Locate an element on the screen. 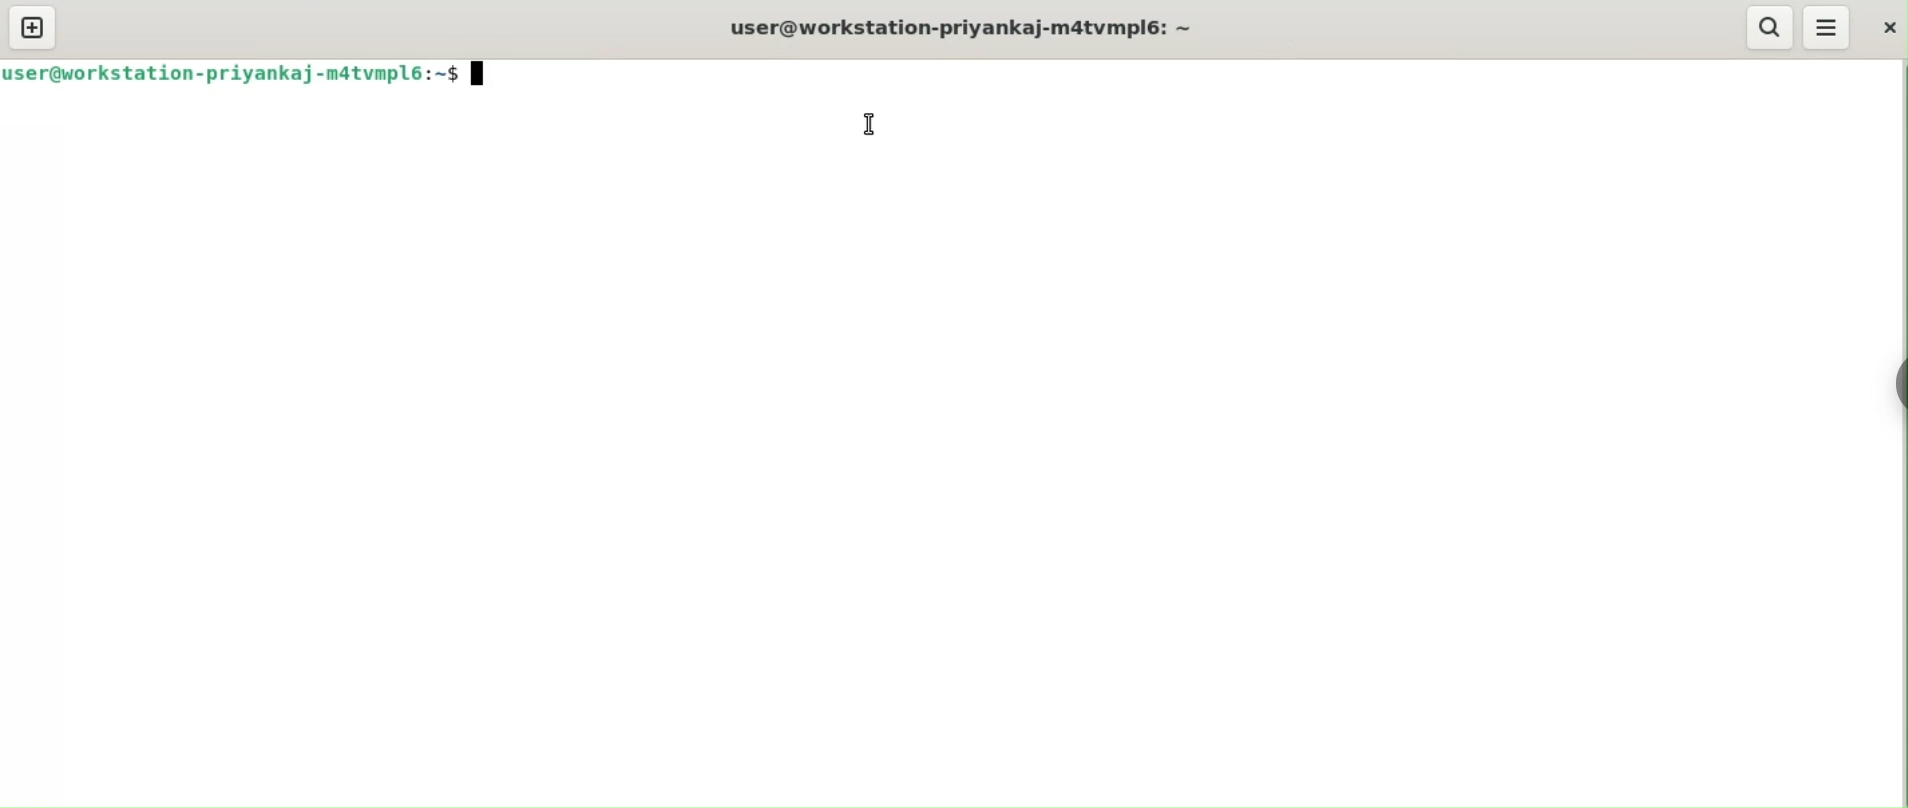 The width and height of the screenshot is (1908, 808). sidebar is located at coordinates (1900, 383).